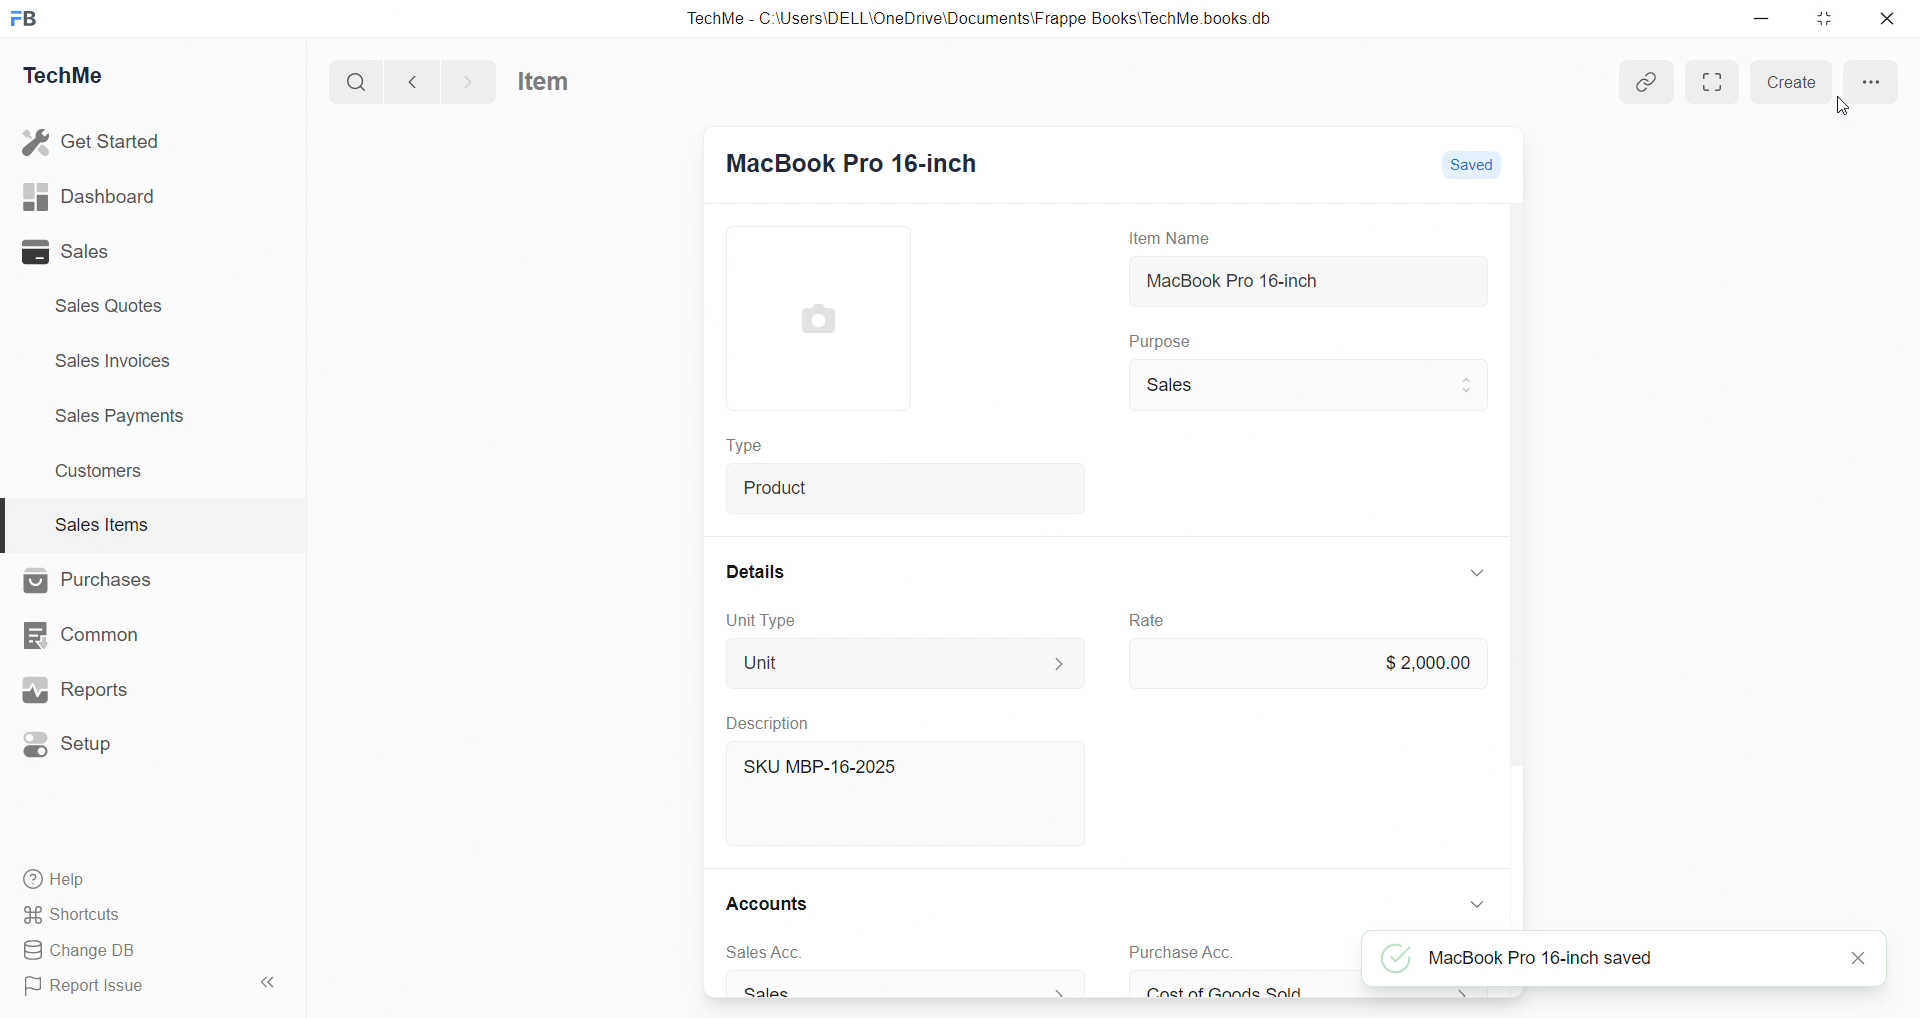 The width and height of the screenshot is (1920, 1018). Describe the element at coordinates (1466, 164) in the screenshot. I see `Saved` at that location.